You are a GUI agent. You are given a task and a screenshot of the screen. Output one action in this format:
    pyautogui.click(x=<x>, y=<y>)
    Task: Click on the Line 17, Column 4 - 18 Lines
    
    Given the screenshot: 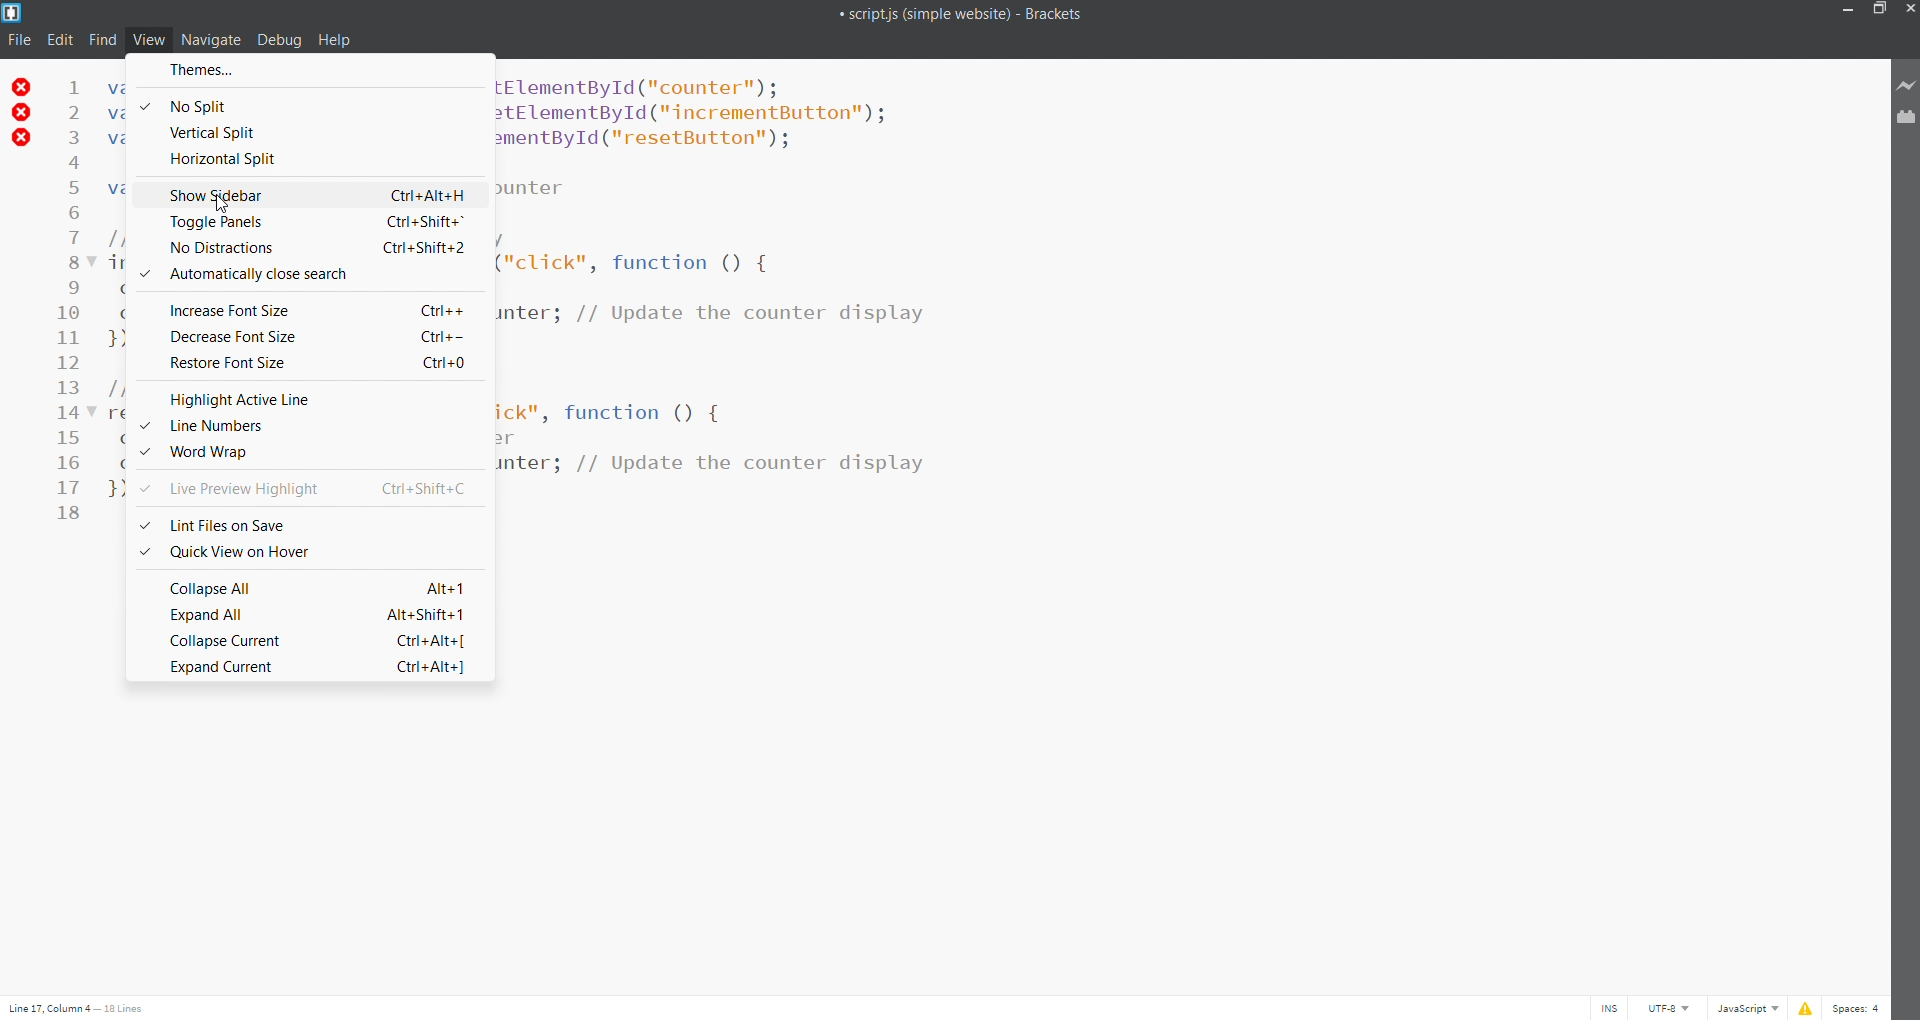 What is the action you would take?
    pyautogui.click(x=76, y=1007)
    